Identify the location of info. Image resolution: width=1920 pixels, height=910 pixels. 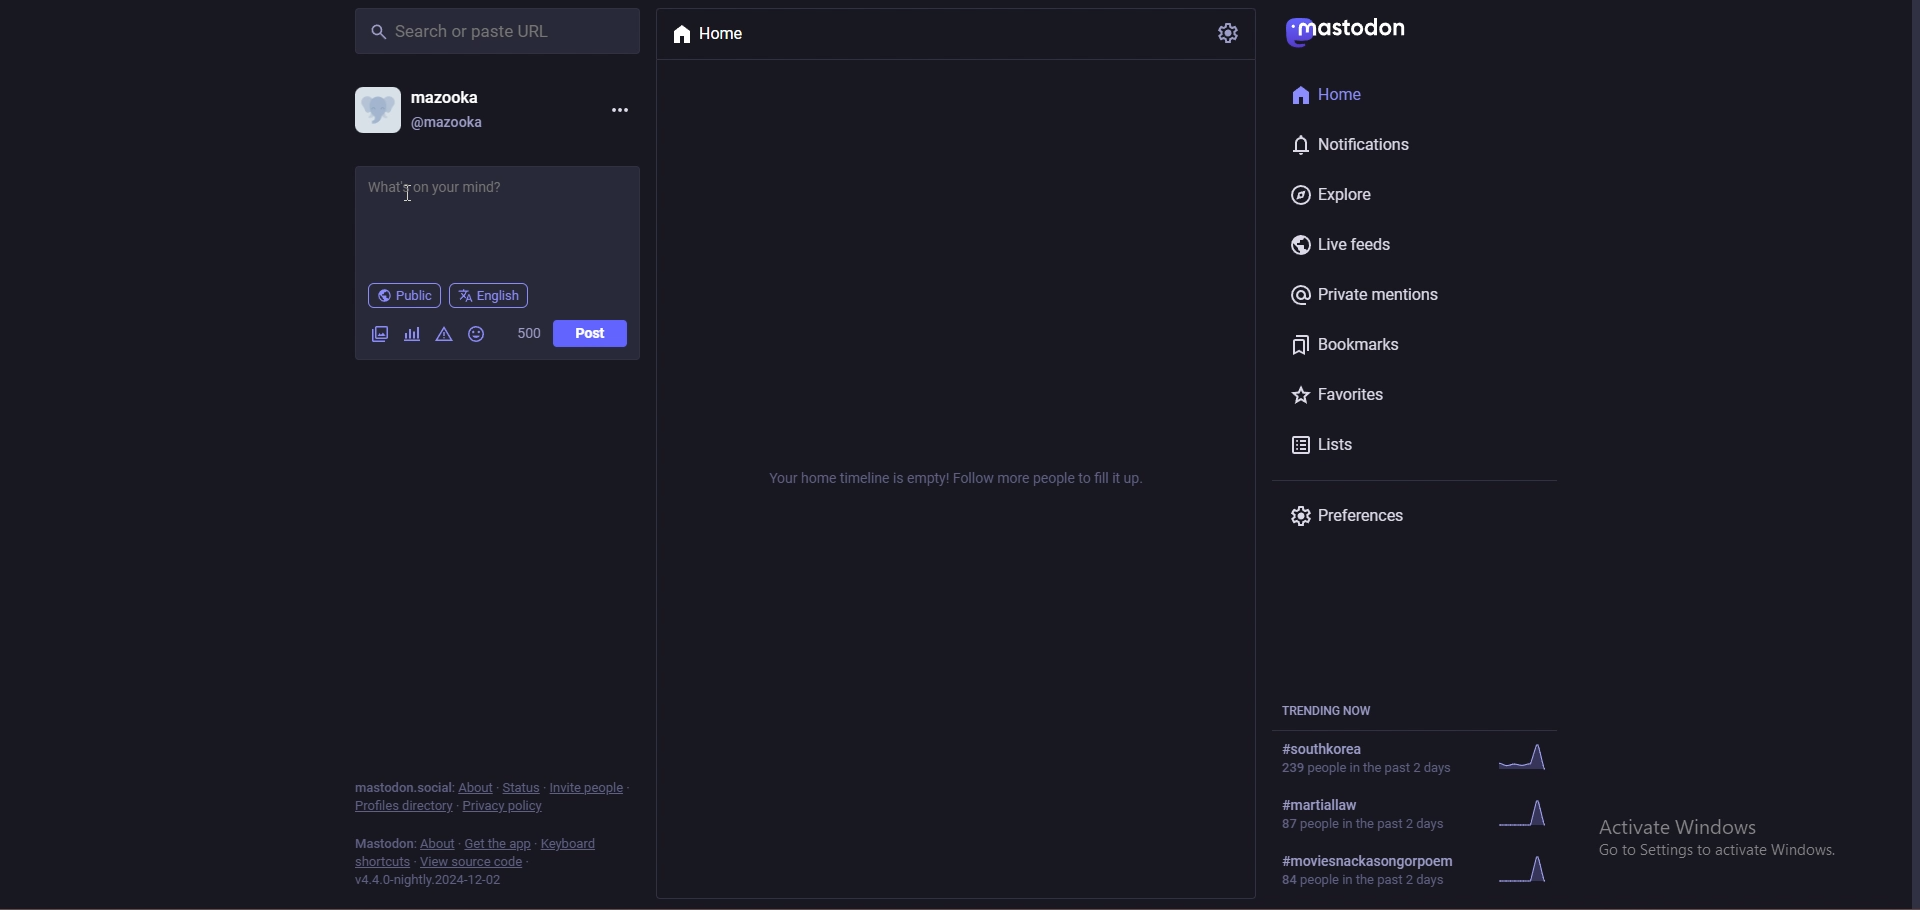
(959, 478).